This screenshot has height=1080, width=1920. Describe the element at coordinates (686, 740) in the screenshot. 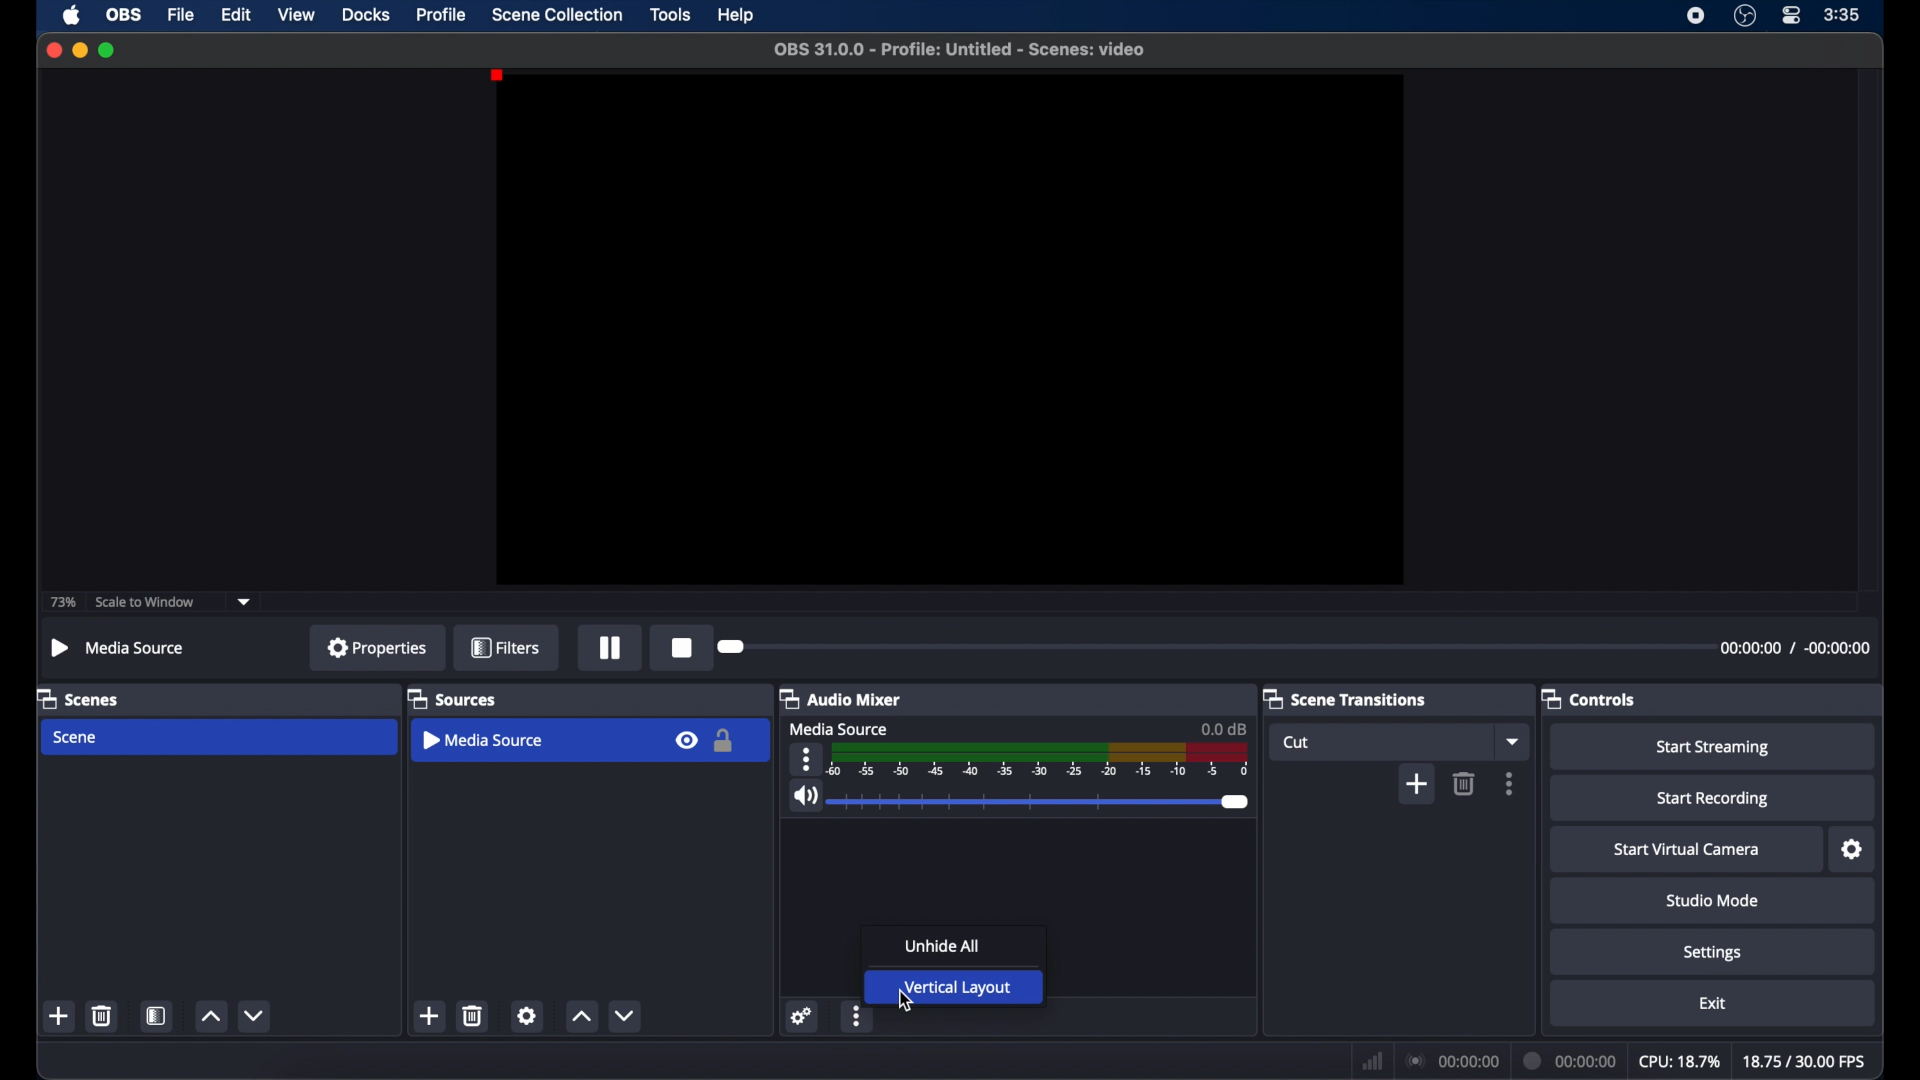

I see `visibility icon` at that location.